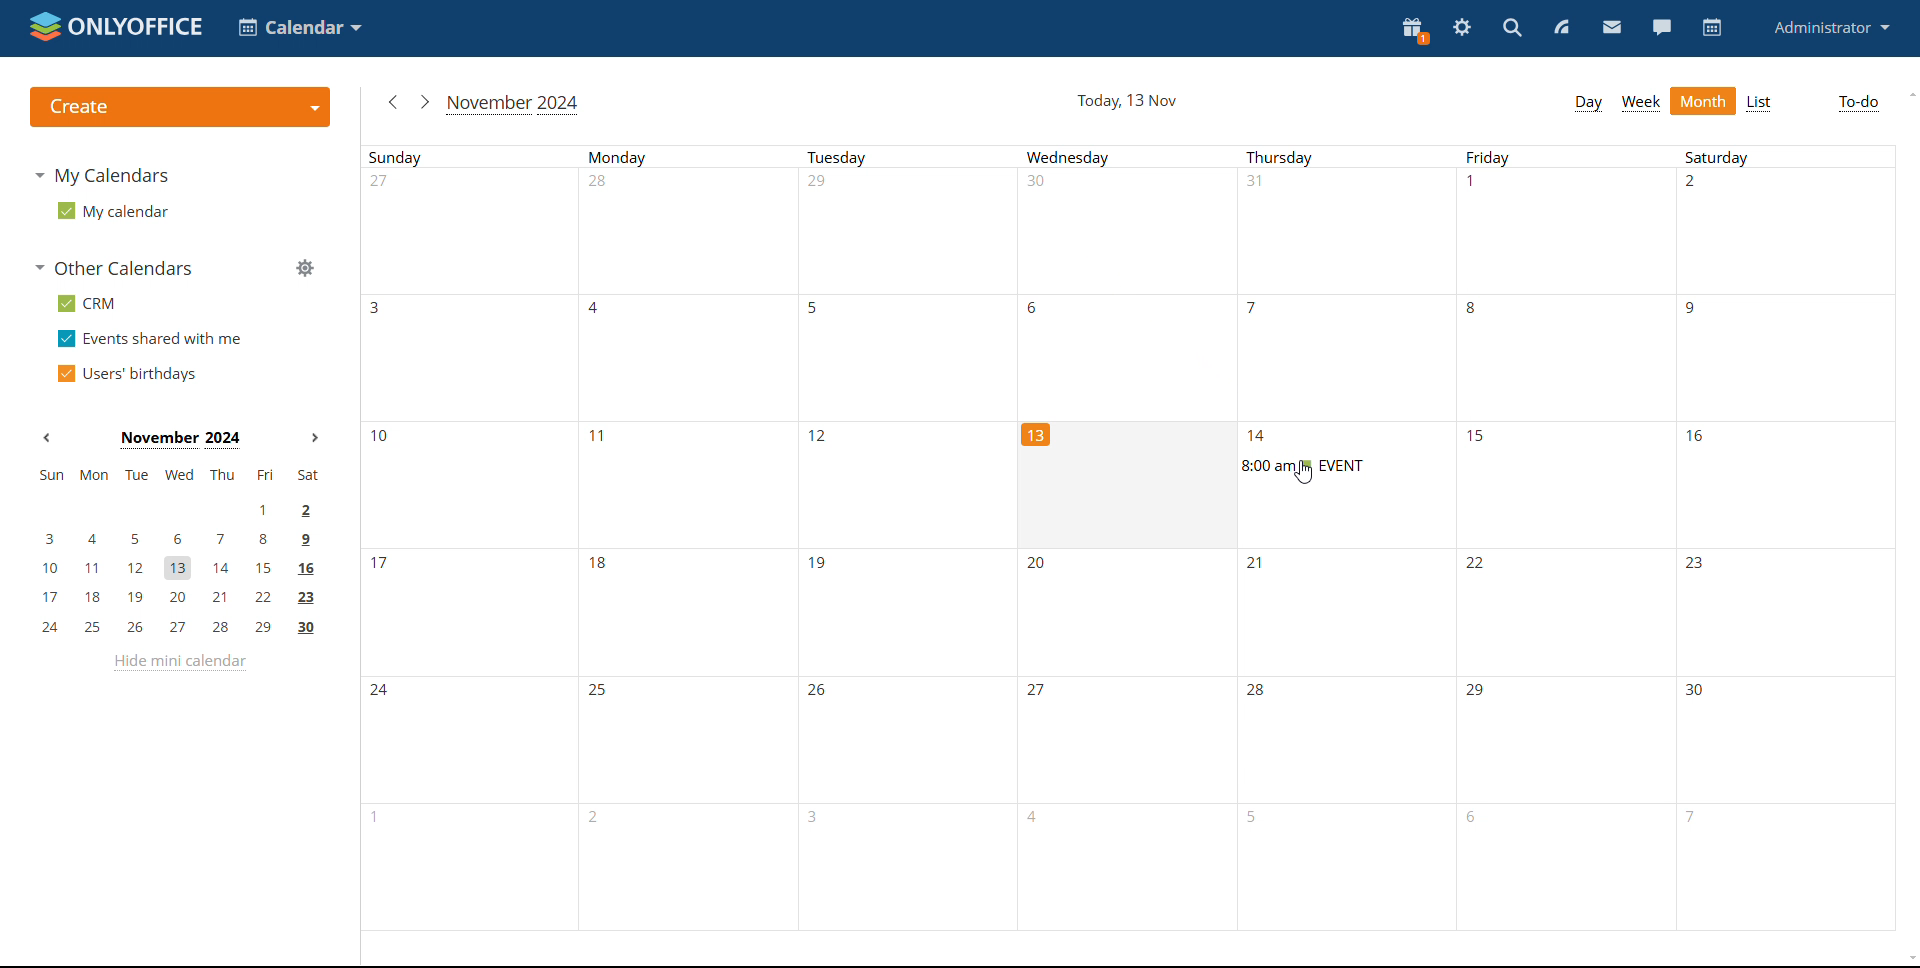 Image resolution: width=1920 pixels, height=968 pixels. I want to click on month view, so click(1703, 101).